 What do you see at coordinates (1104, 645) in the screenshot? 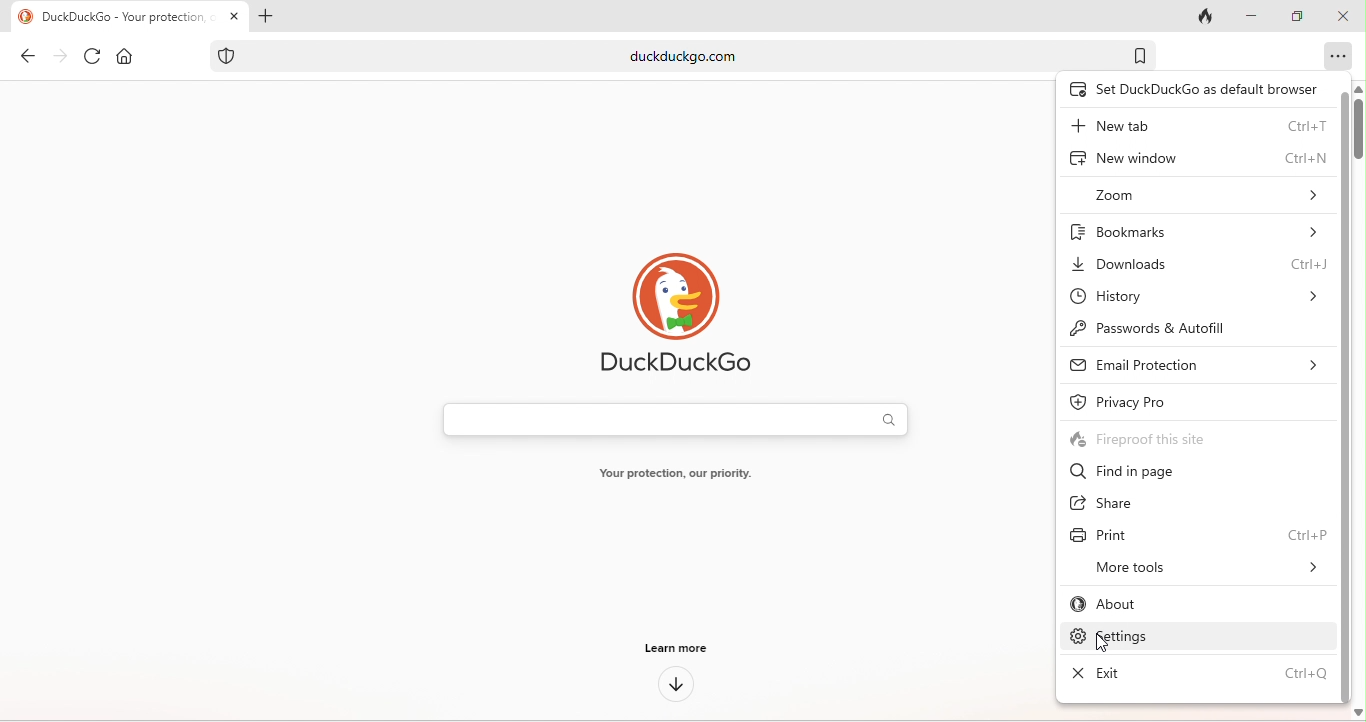
I see `cursor movement` at bounding box center [1104, 645].